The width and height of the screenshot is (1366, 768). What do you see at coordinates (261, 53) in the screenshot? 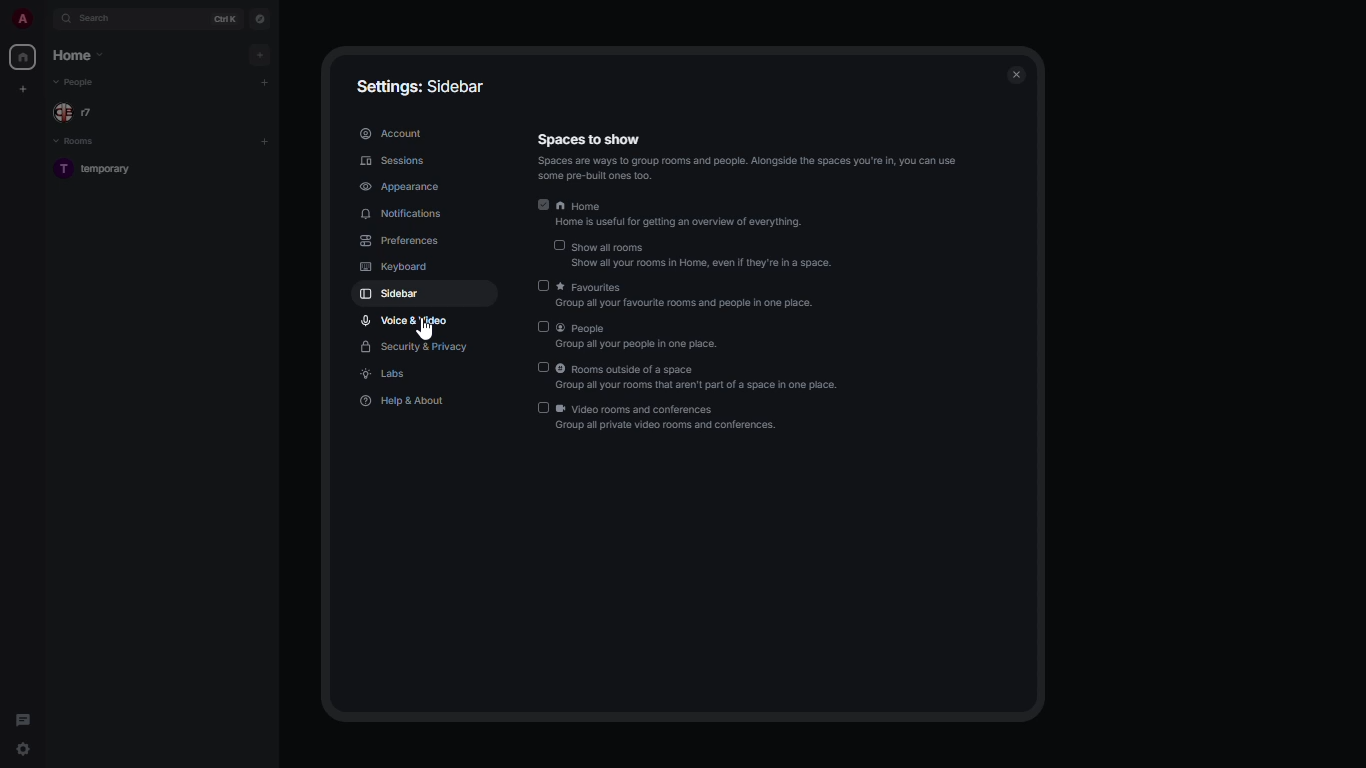
I see `add` at bounding box center [261, 53].